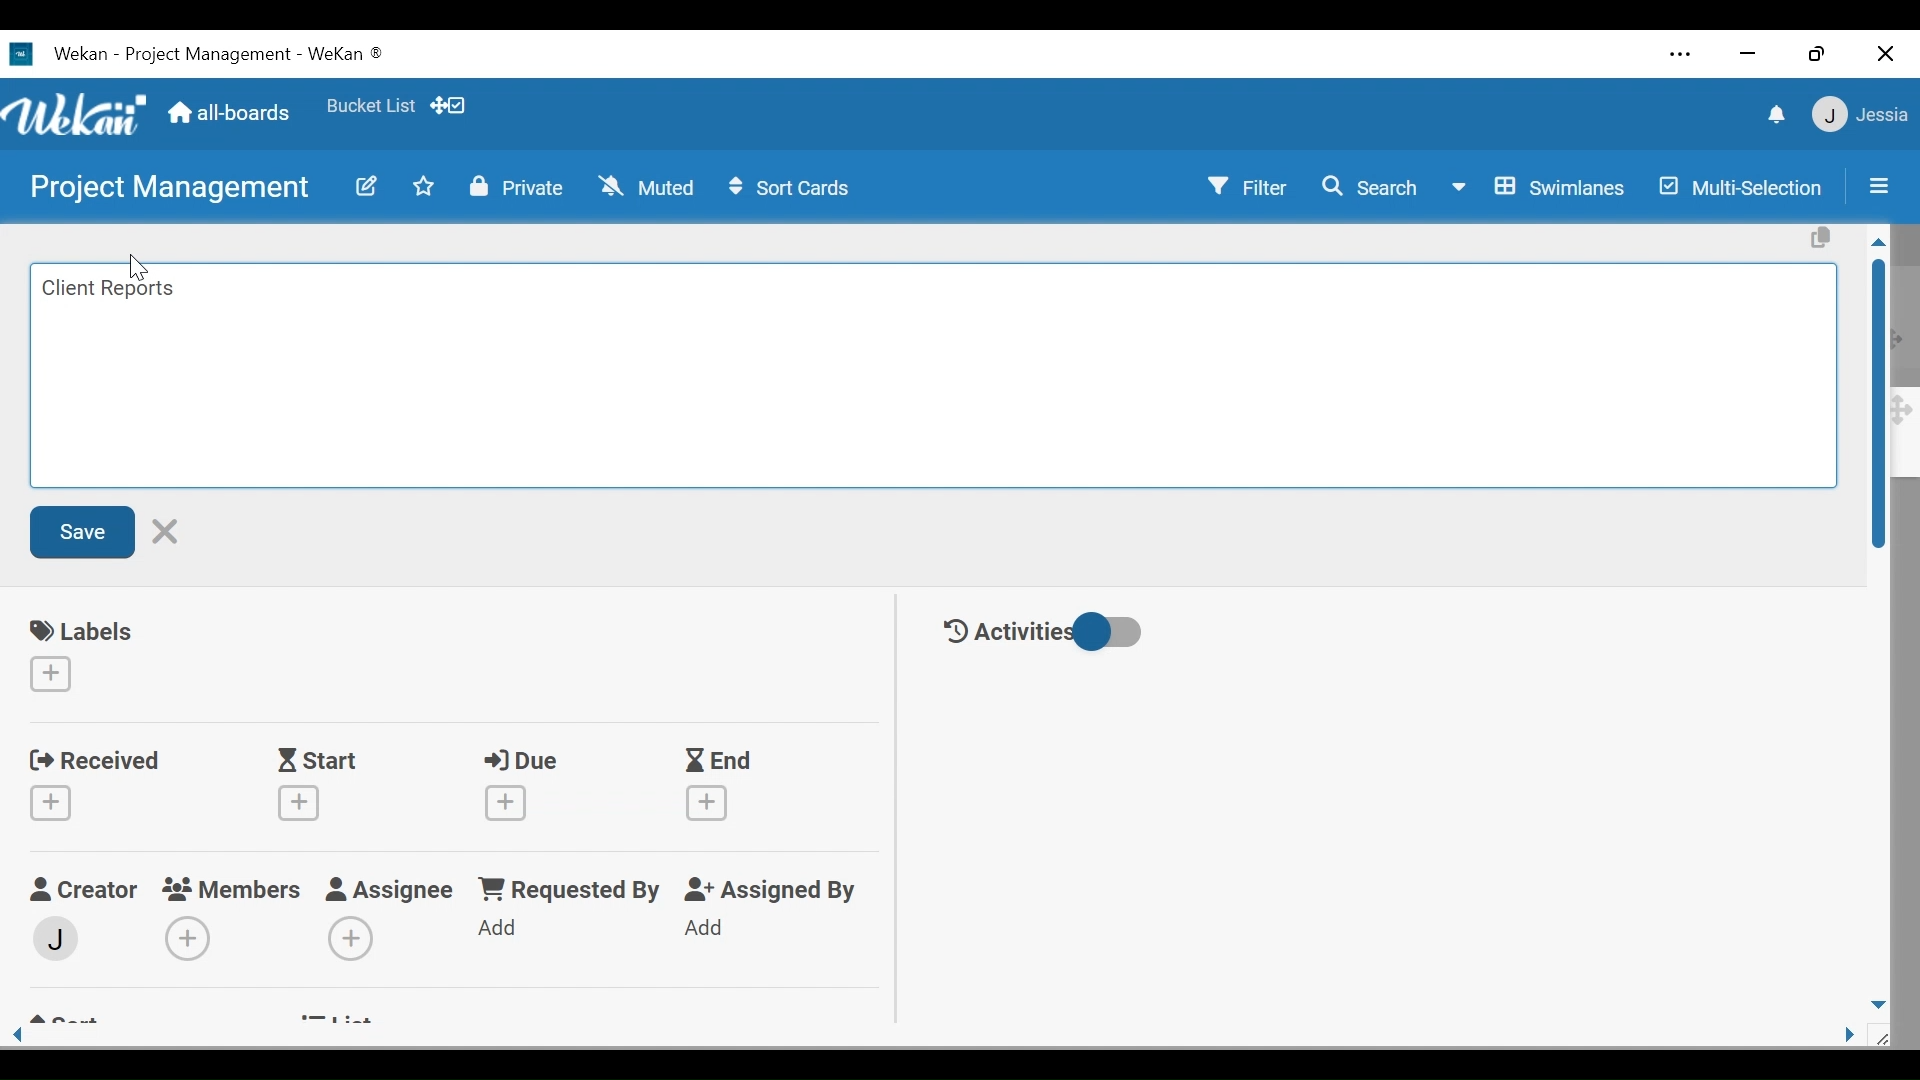  What do you see at coordinates (706, 928) in the screenshot?
I see `Add Assigned By` at bounding box center [706, 928].